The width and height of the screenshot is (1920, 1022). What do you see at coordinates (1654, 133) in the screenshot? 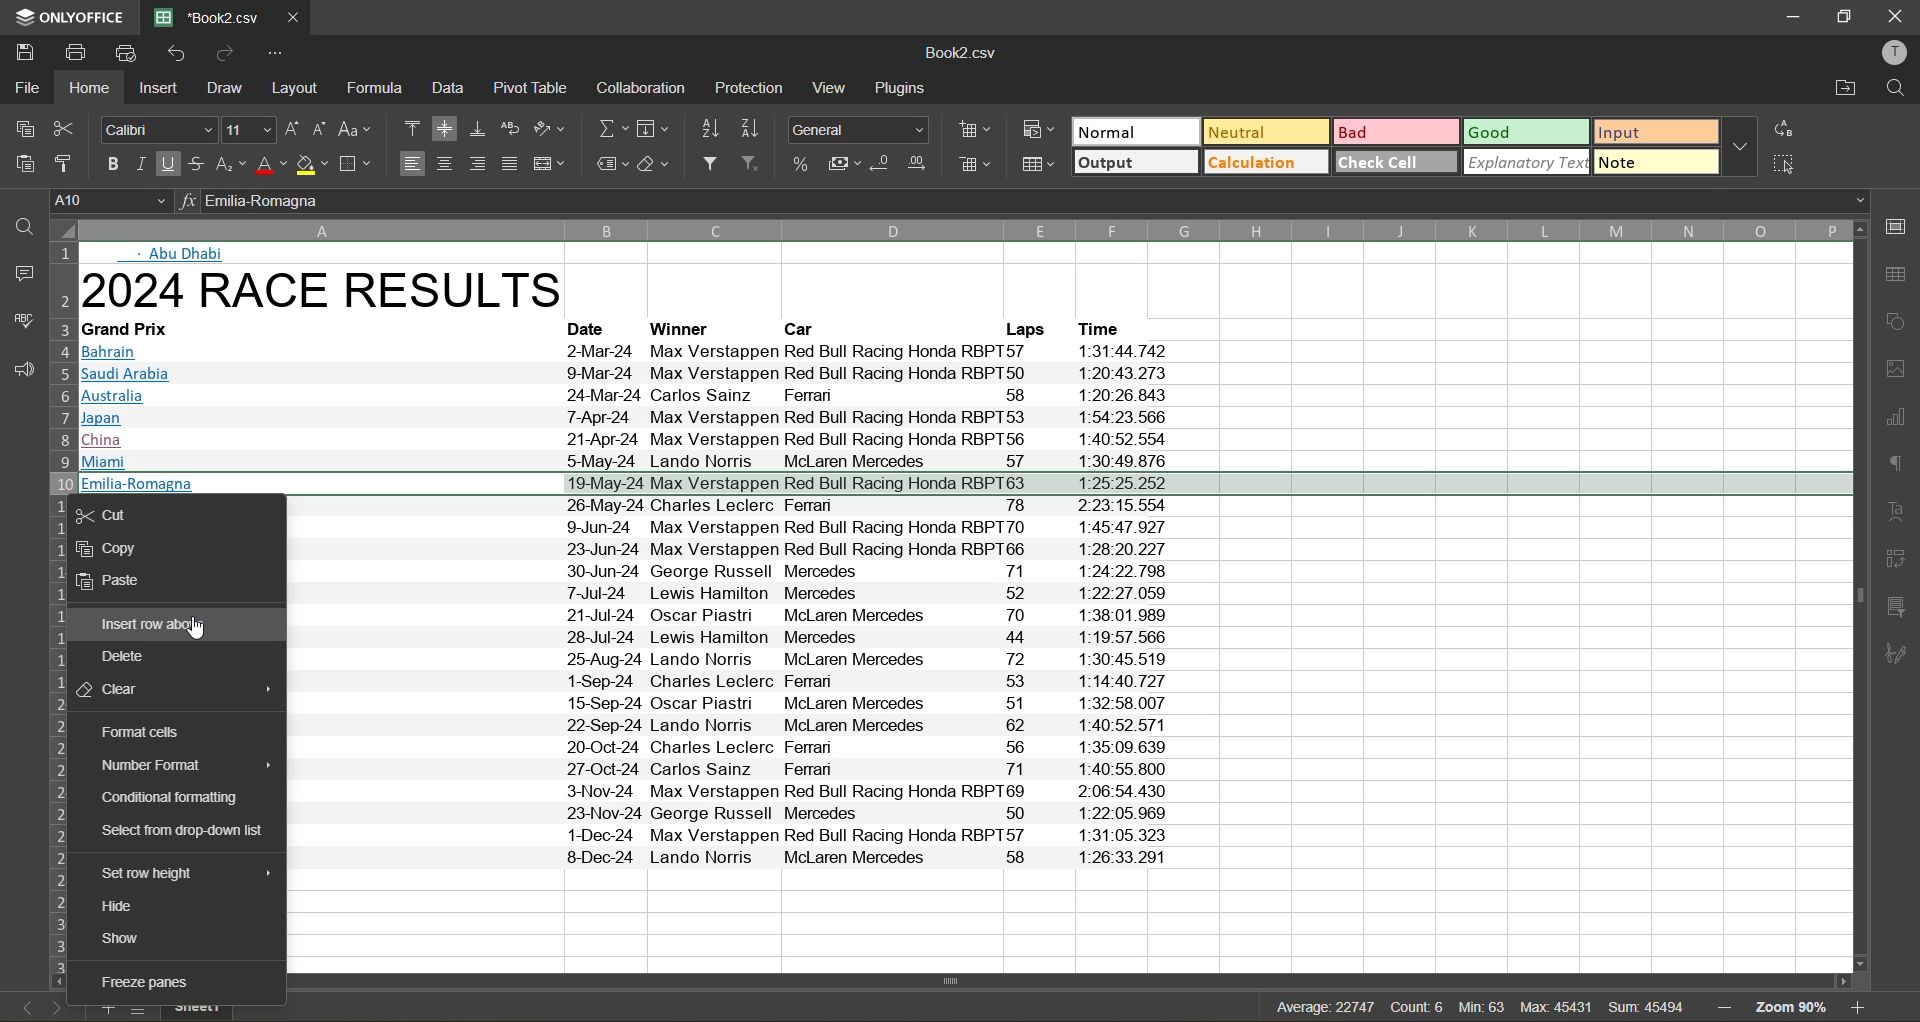
I see `input` at bounding box center [1654, 133].